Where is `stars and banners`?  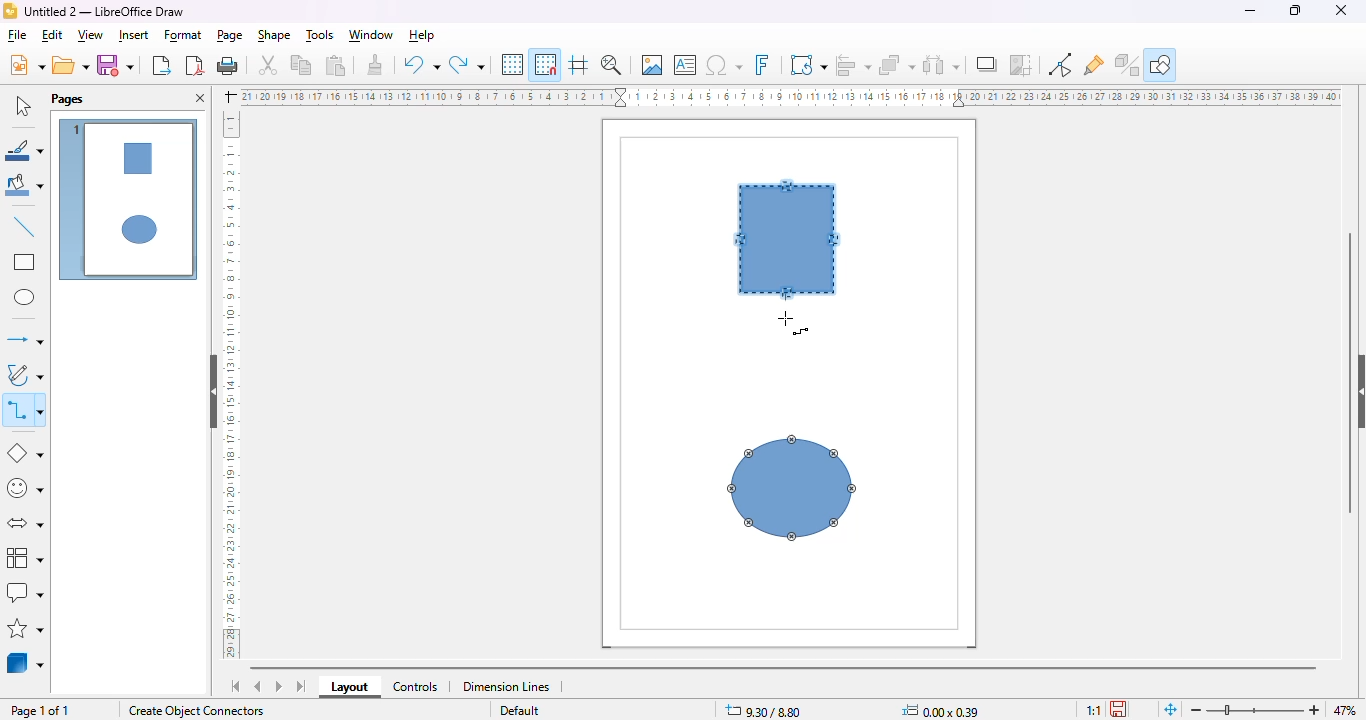 stars and banners is located at coordinates (27, 628).